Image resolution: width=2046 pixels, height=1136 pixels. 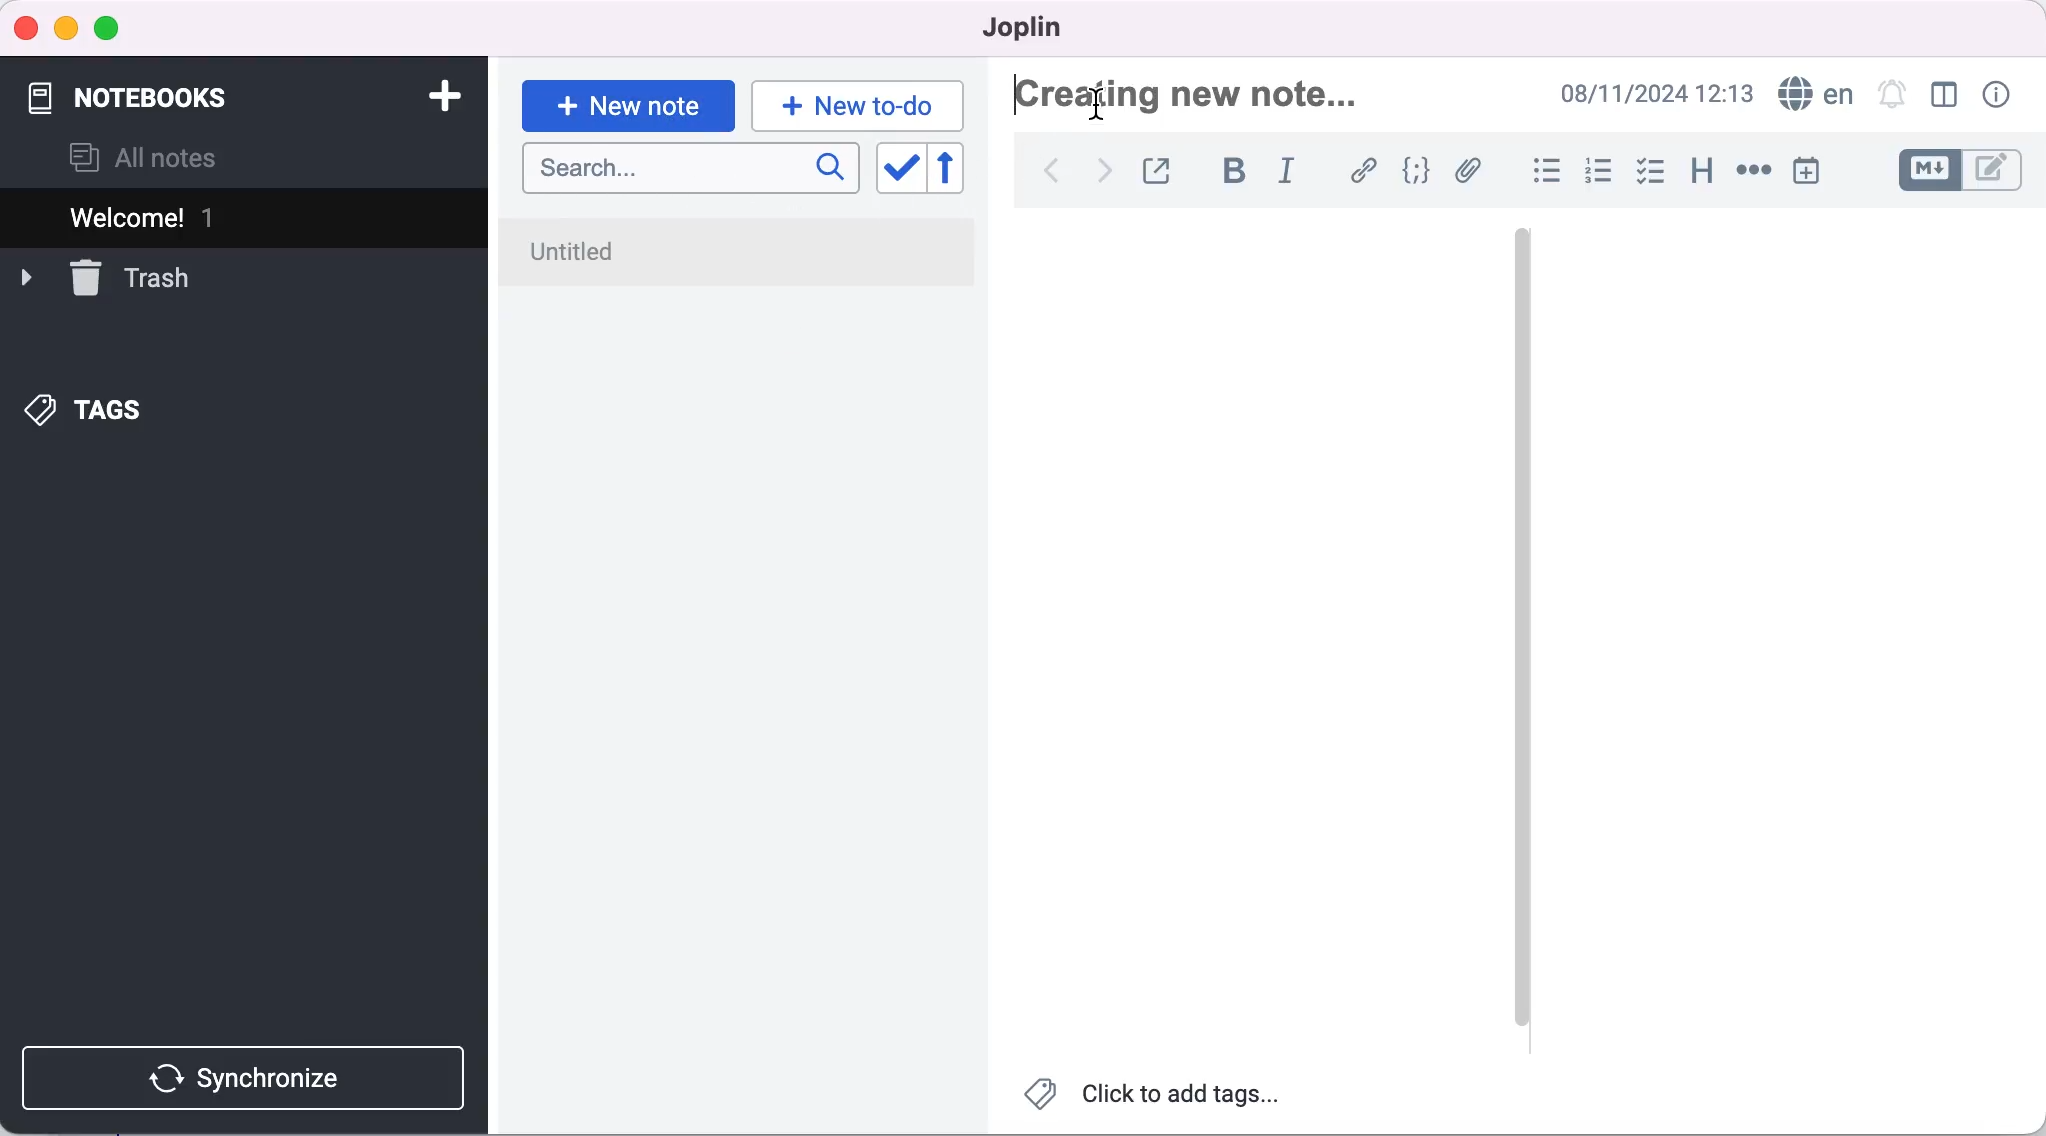 I want to click on new to-do, so click(x=864, y=105).